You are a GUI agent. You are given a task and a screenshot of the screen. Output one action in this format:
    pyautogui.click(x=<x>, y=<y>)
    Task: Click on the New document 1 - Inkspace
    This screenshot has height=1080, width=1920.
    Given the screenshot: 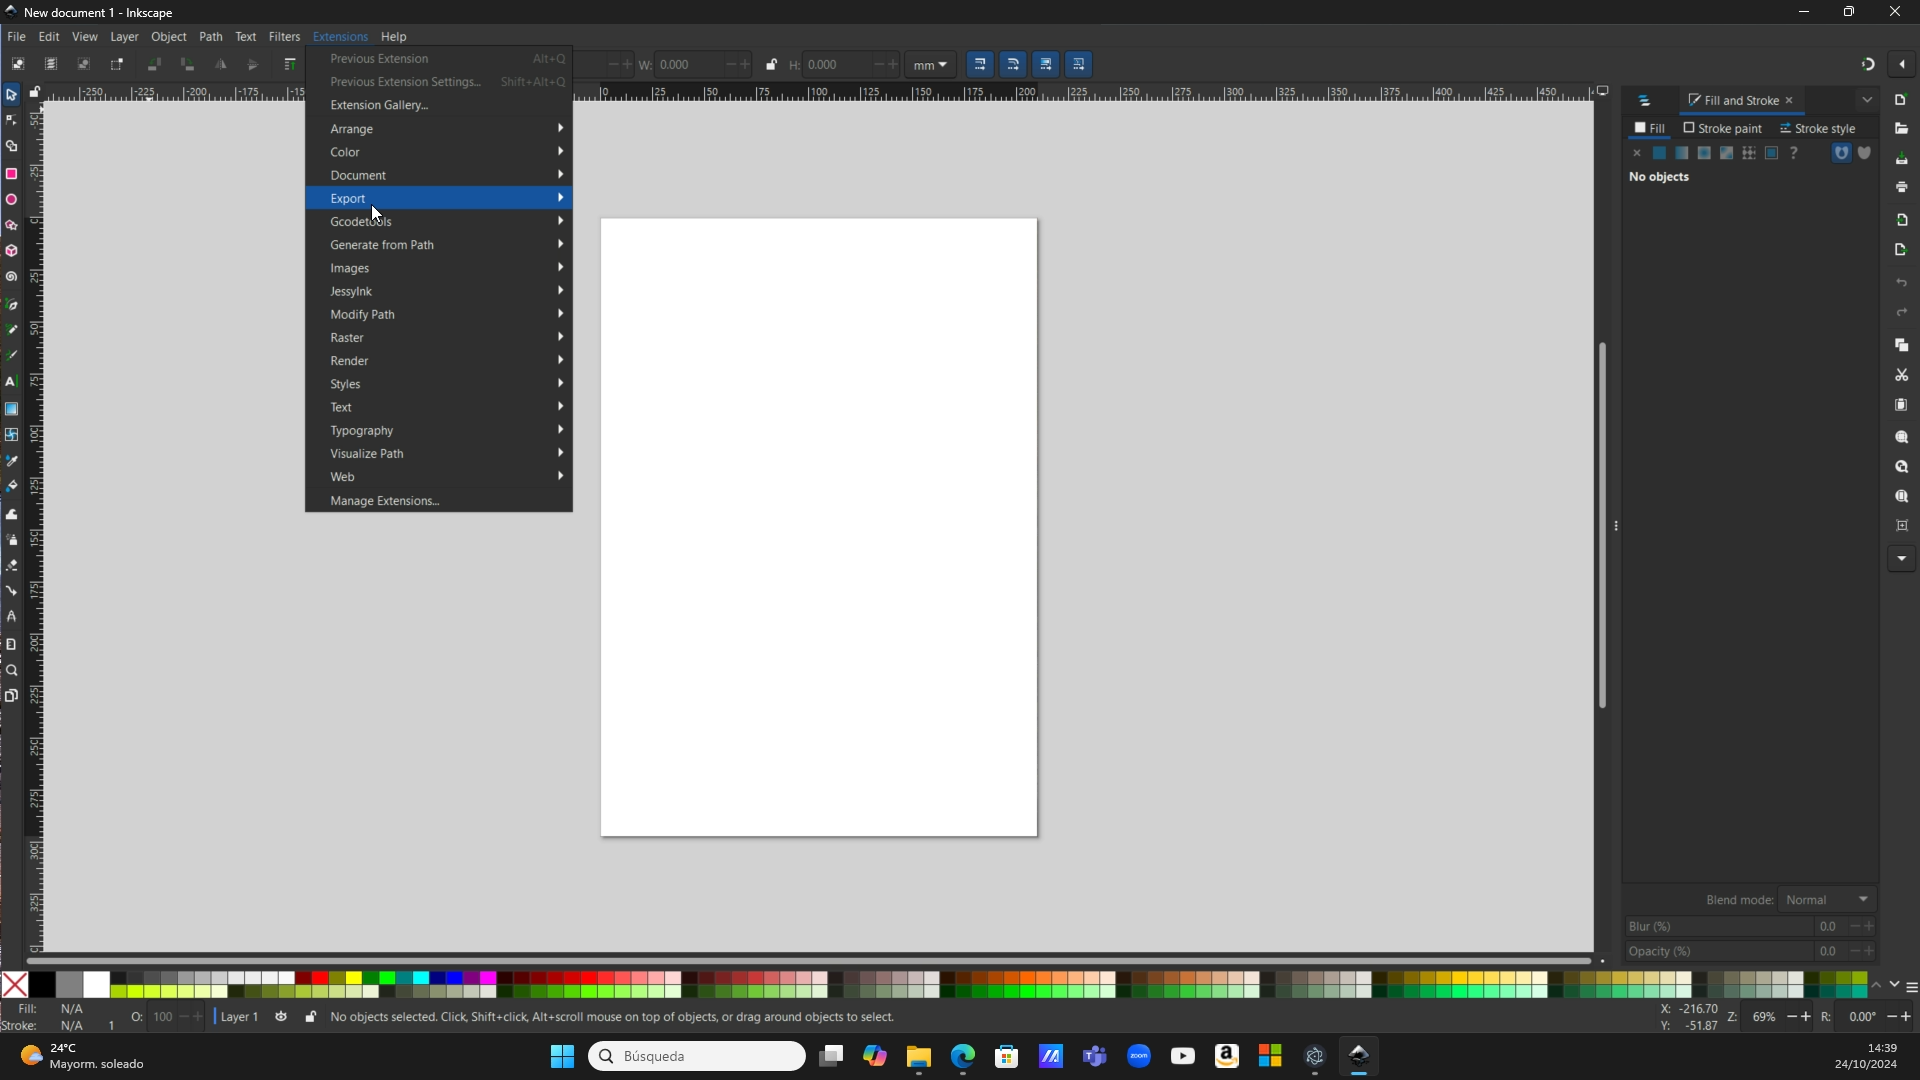 What is the action you would take?
    pyautogui.click(x=98, y=12)
    